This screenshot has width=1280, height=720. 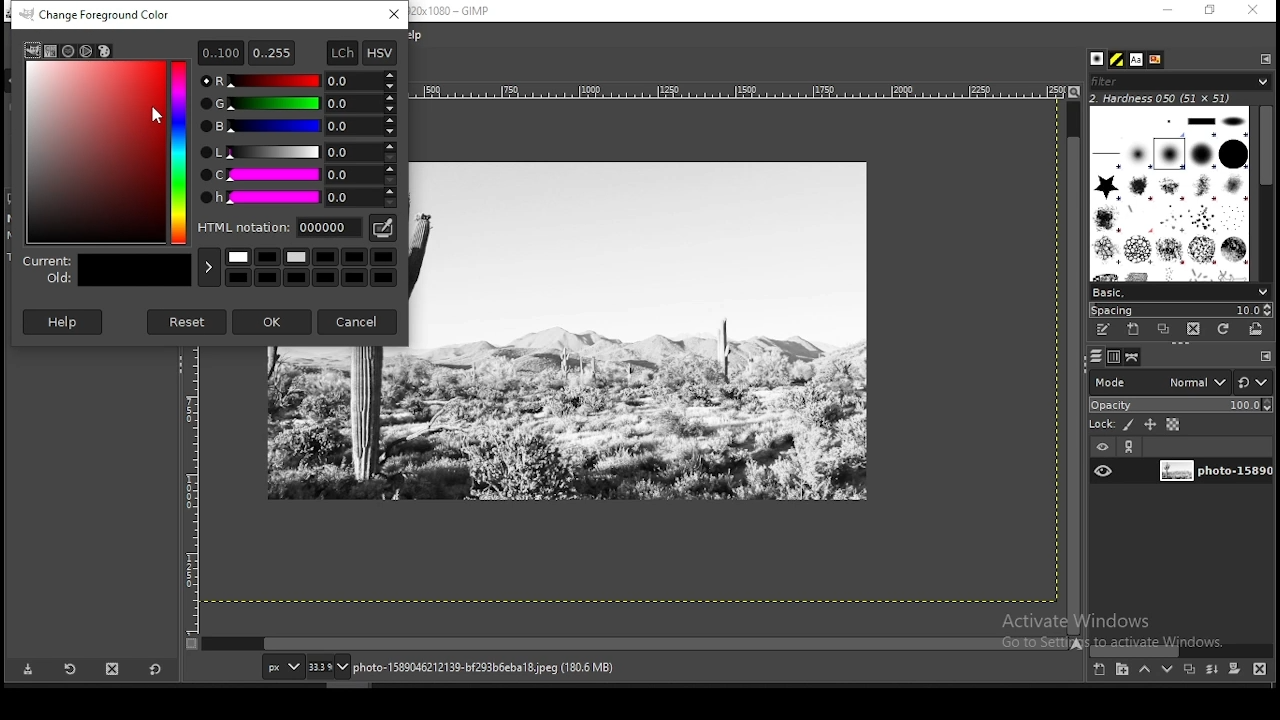 I want to click on ok, so click(x=271, y=322).